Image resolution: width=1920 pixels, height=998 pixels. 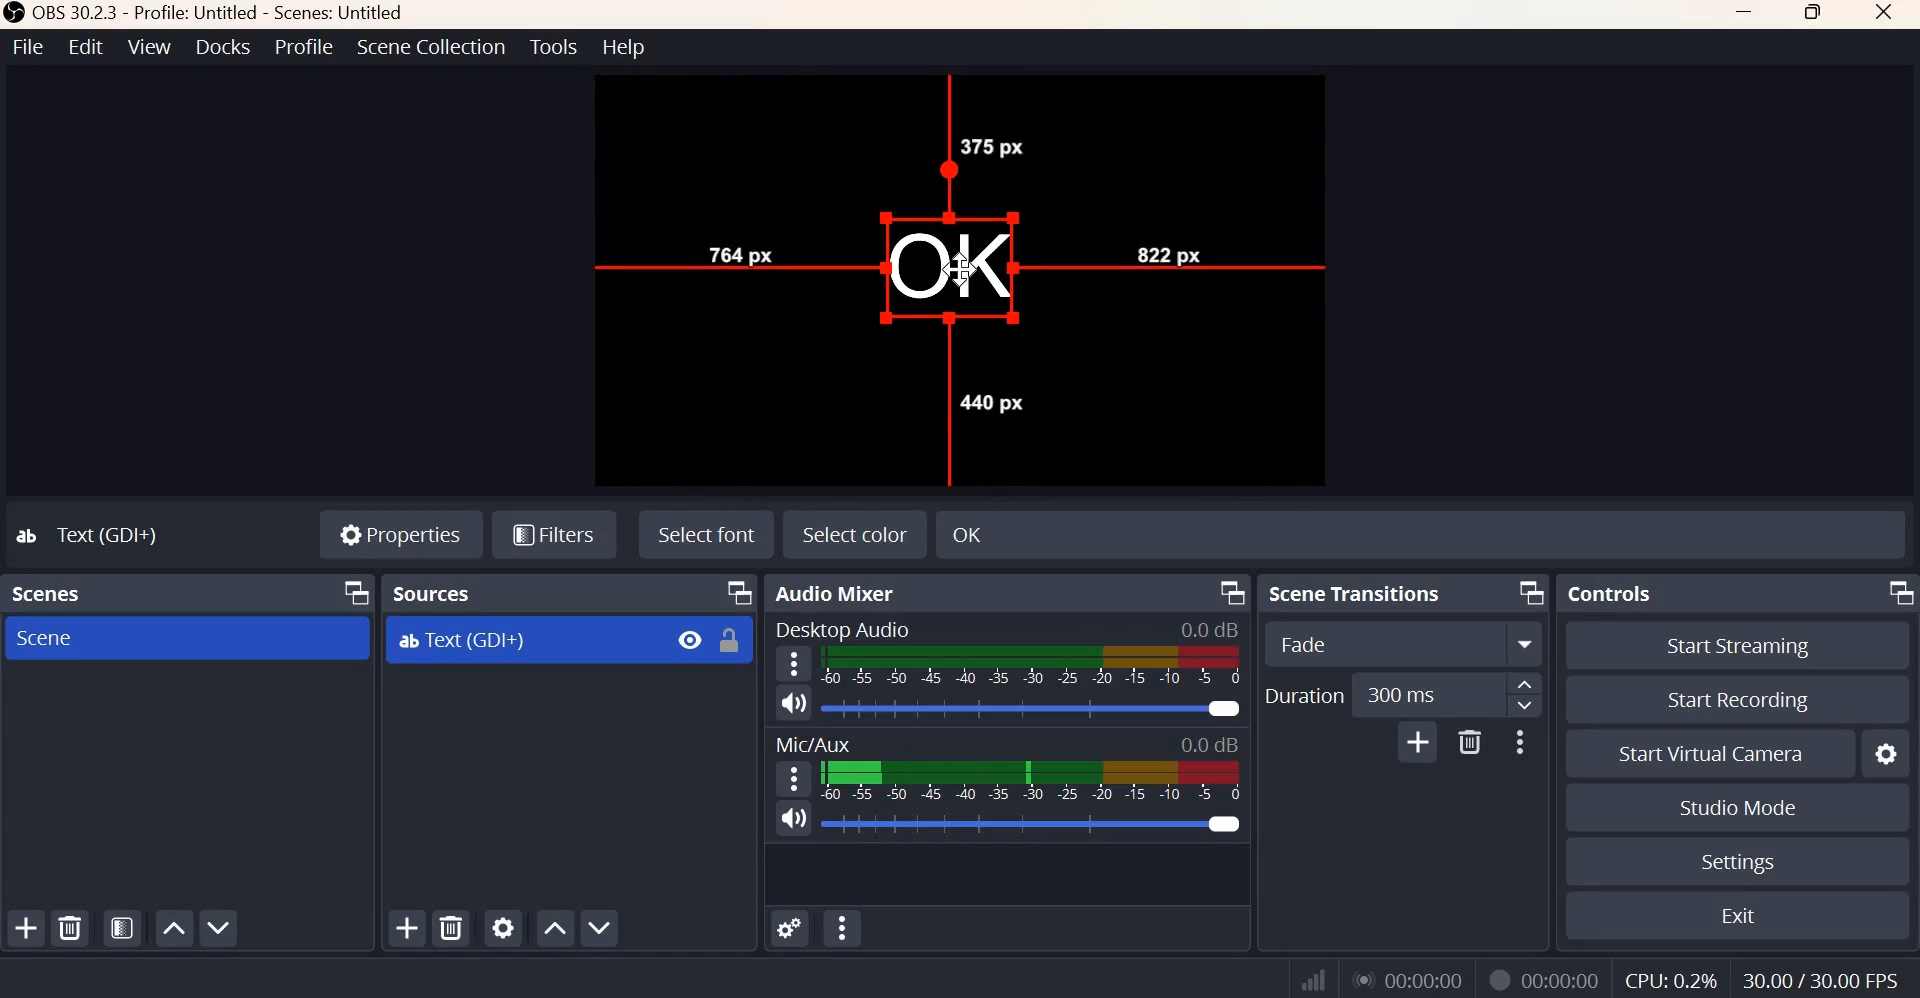 What do you see at coordinates (1607, 592) in the screenshot?
I see `controls` at bounding box center [1607, 592].